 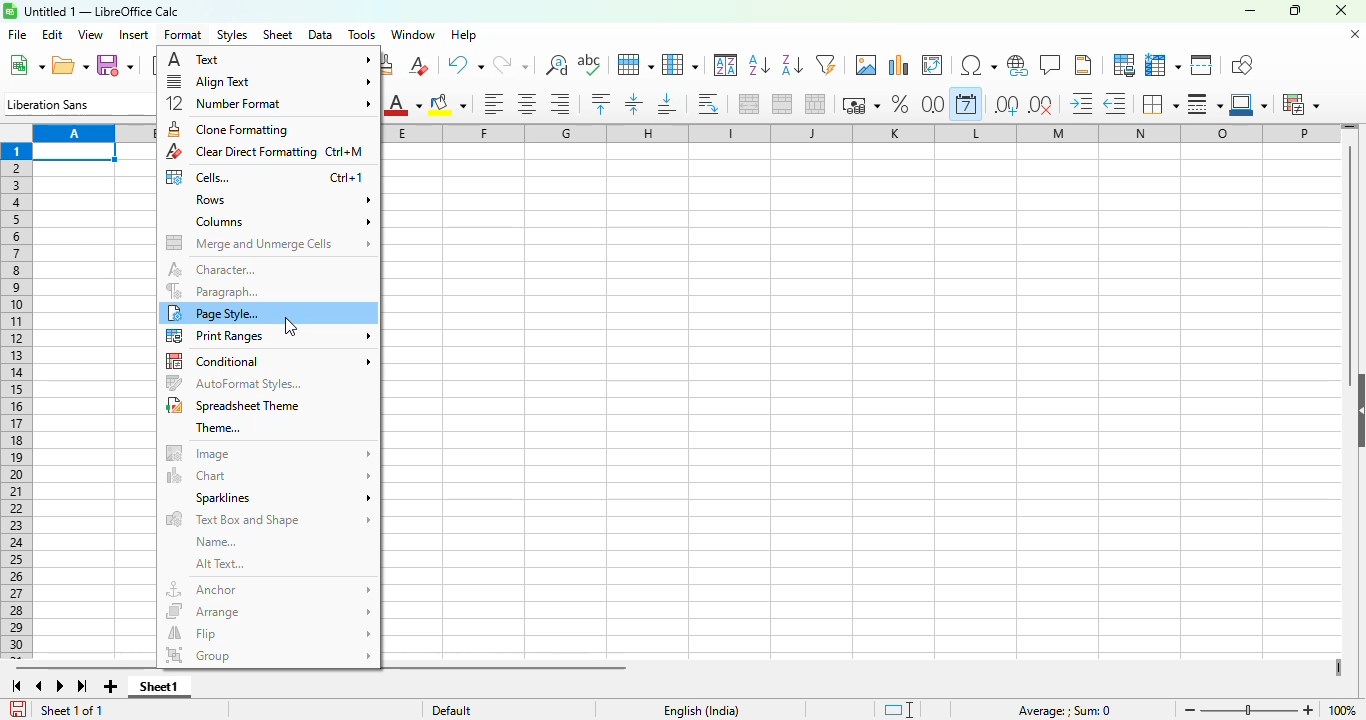 What do you see at coordinates (511, 64) in the screenshot?
I see `redo` at bounding box center [511, 64].